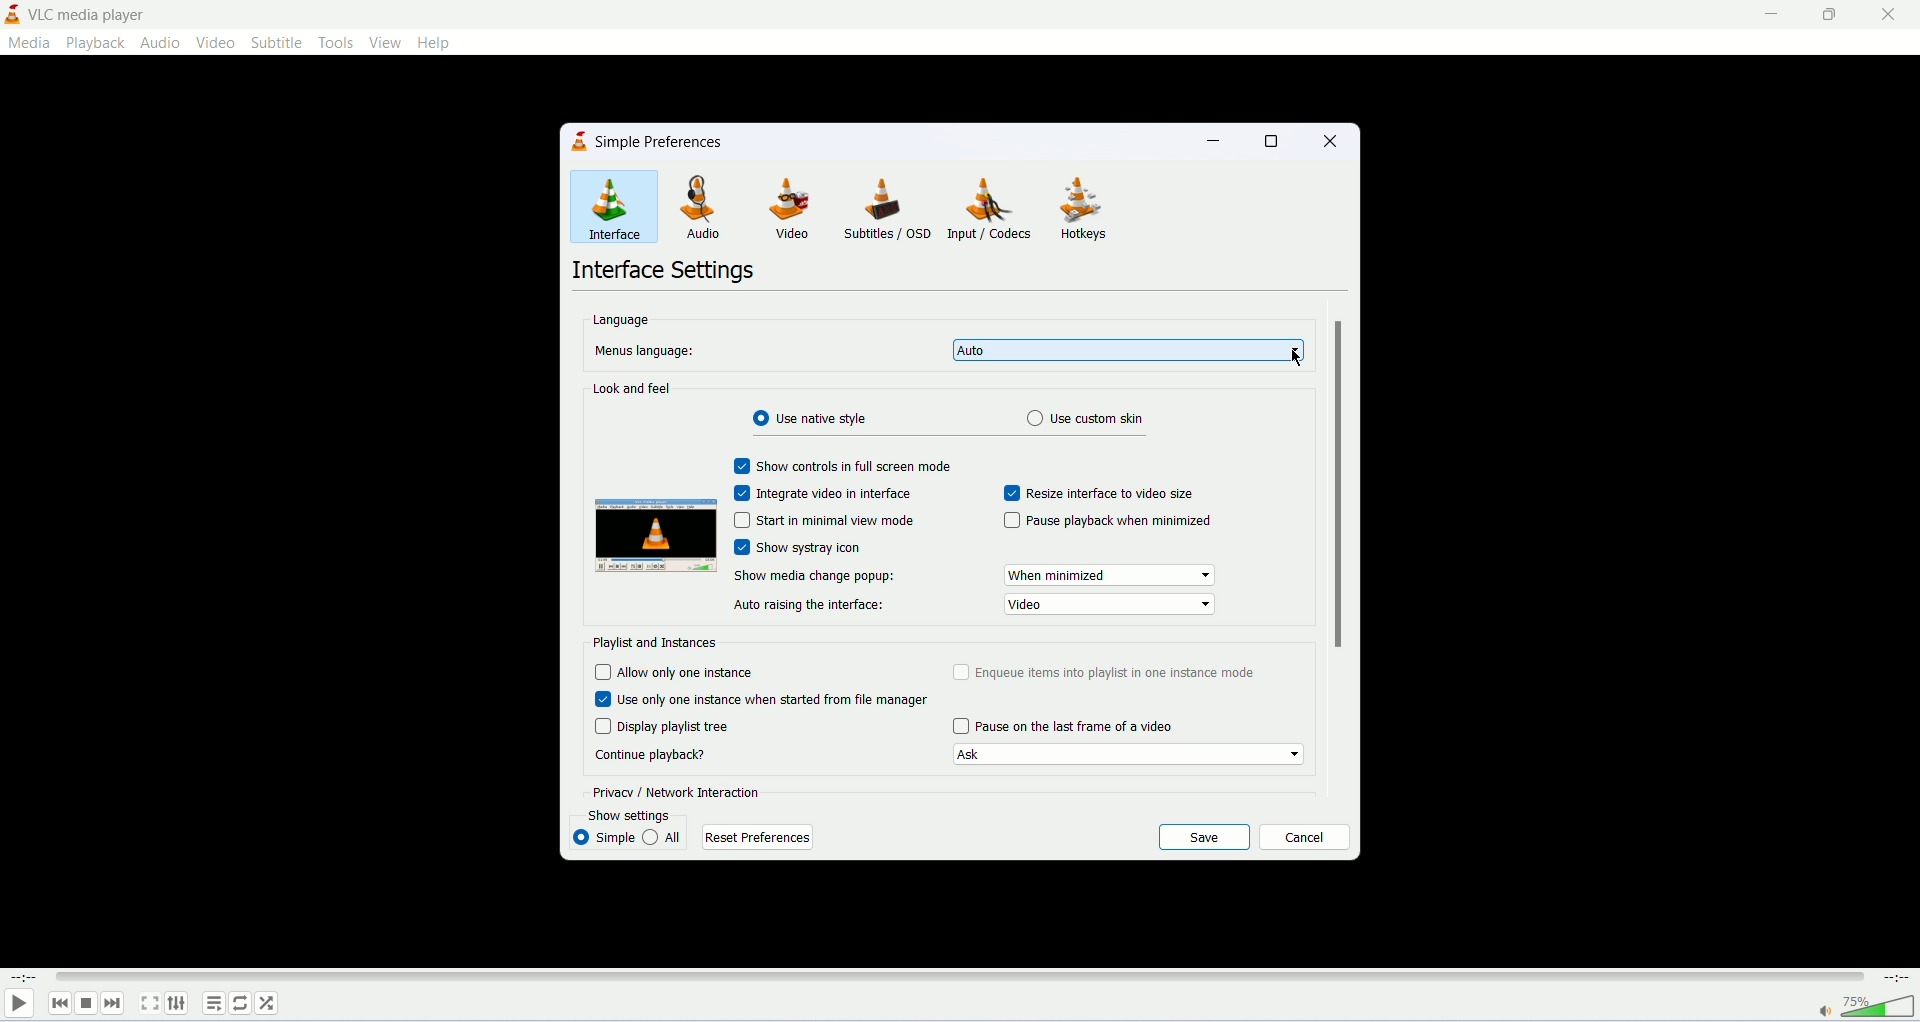 The height and width of the screenshot is (1022, 1920). What do you see at coordinates (215, 43) in the screenshot?
I see `video` at bounding box center [215, 43].